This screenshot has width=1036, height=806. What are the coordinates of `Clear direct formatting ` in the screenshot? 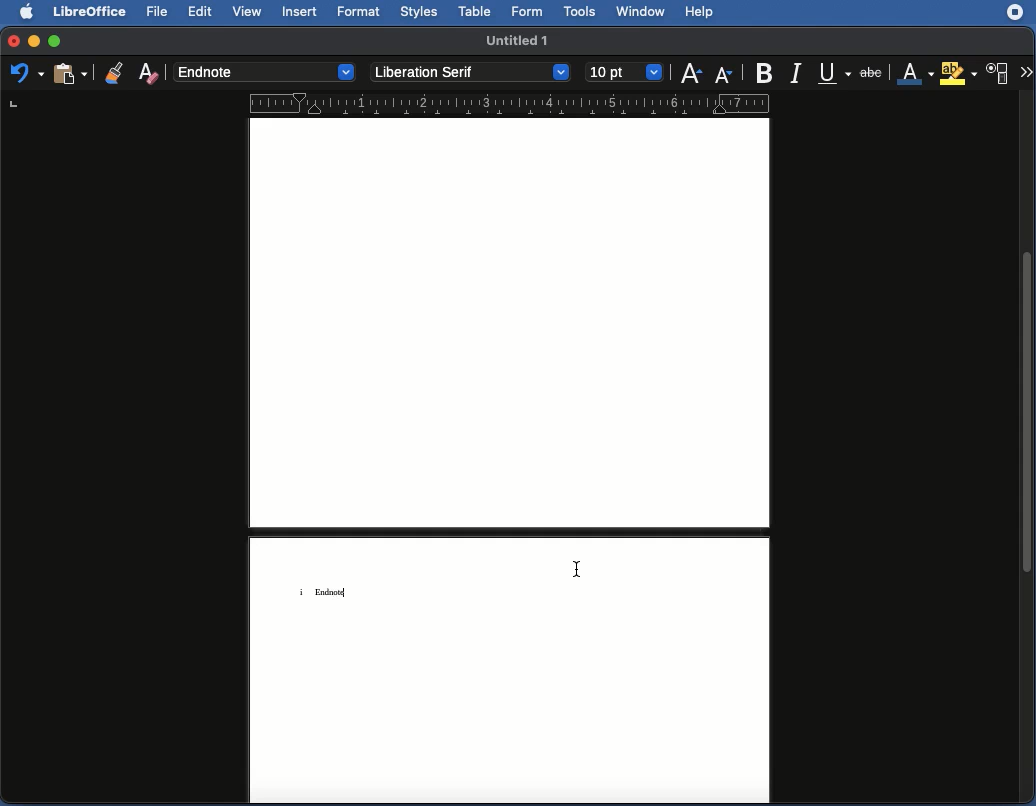 It's located at (150, 75).